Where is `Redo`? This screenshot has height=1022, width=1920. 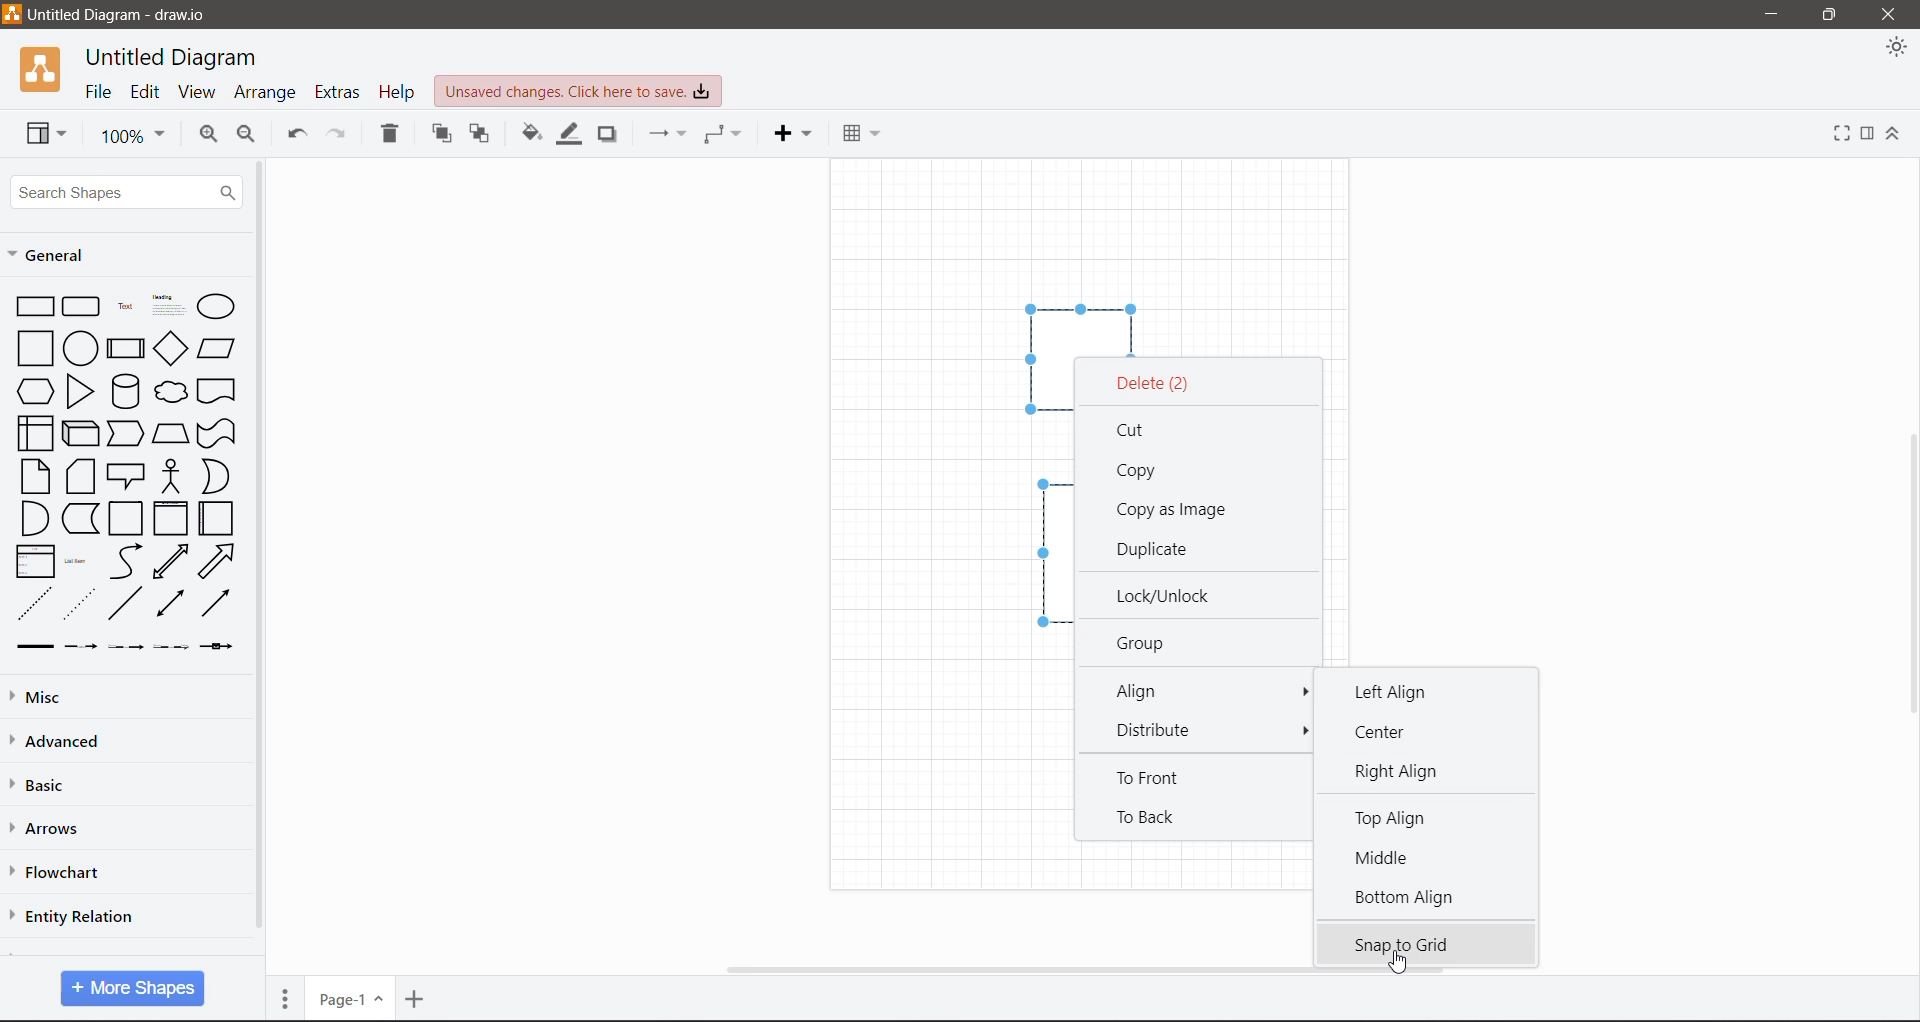 Redo is located at coordinates (342, 135).